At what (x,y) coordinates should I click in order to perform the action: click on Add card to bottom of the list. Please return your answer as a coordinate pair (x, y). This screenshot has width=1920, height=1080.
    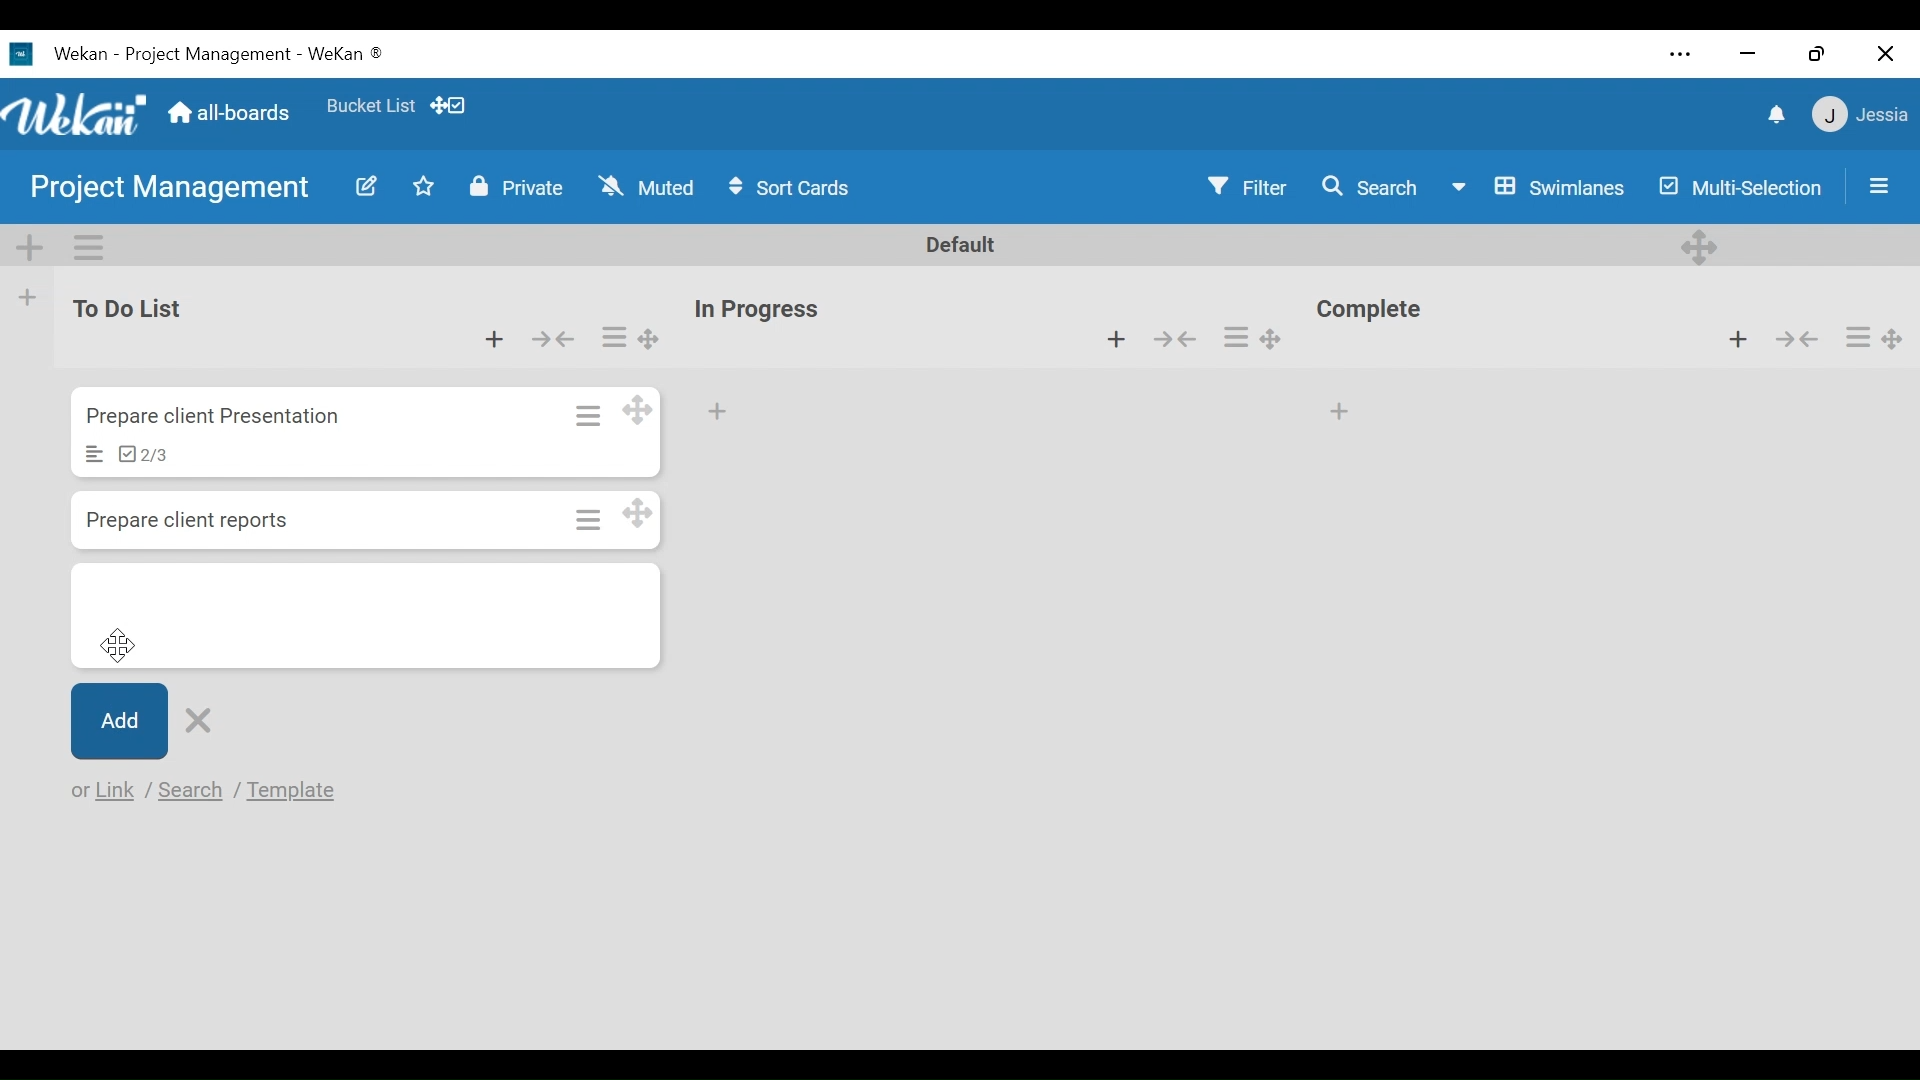
    Looking at the image, I should click on (367, 618).